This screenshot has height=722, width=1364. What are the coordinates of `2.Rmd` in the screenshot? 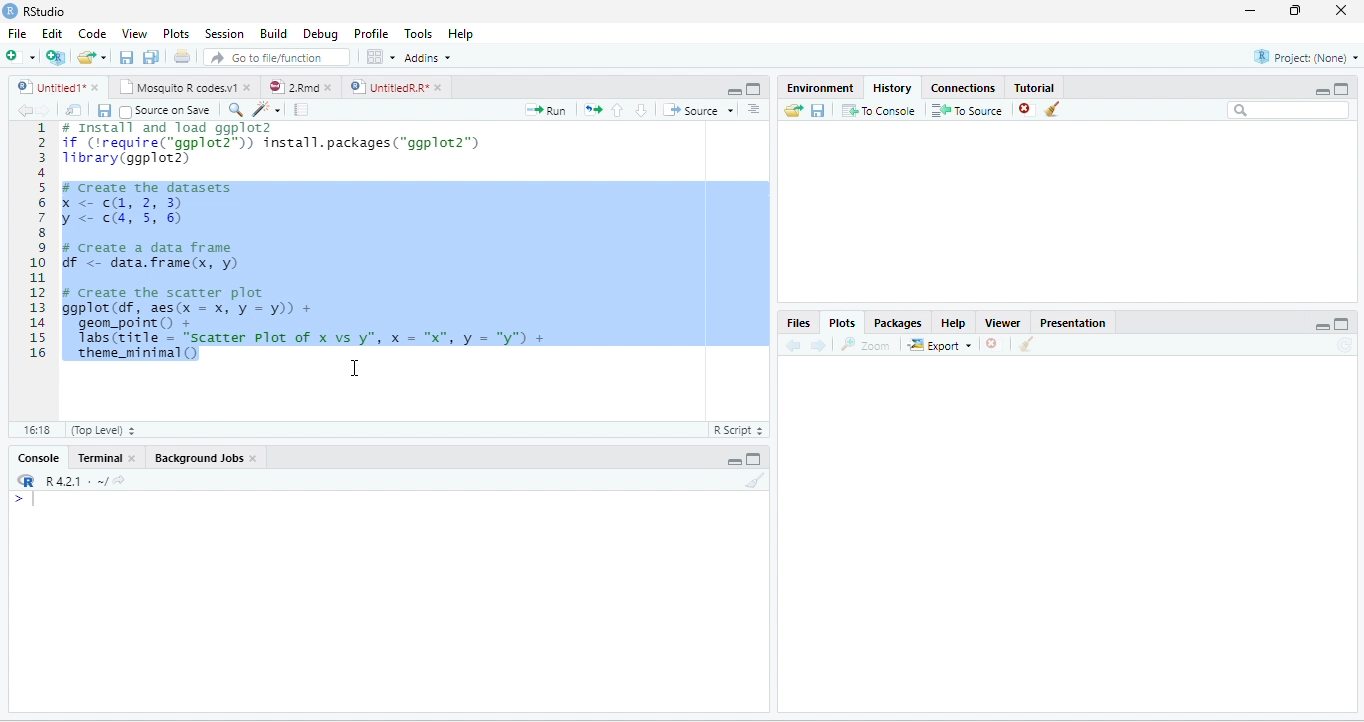 It's located at (292, 87).